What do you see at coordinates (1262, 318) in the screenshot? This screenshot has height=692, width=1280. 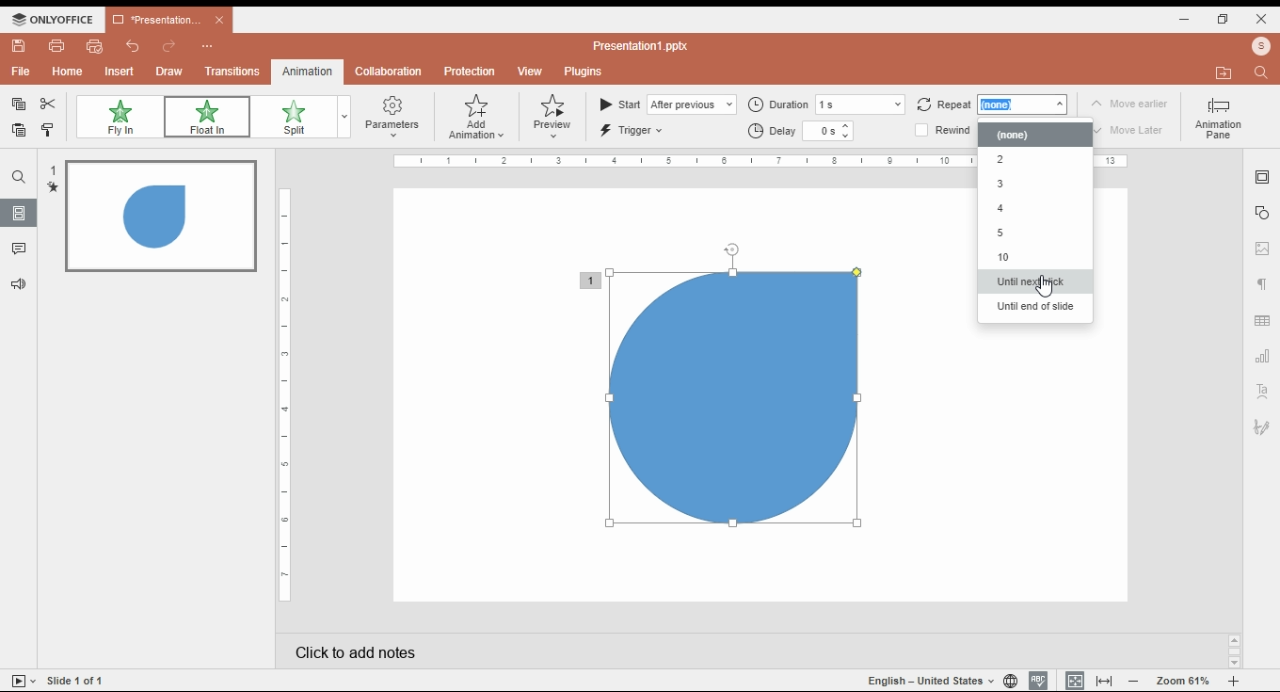 I see `table settings` at bounding box center [1262, 318].